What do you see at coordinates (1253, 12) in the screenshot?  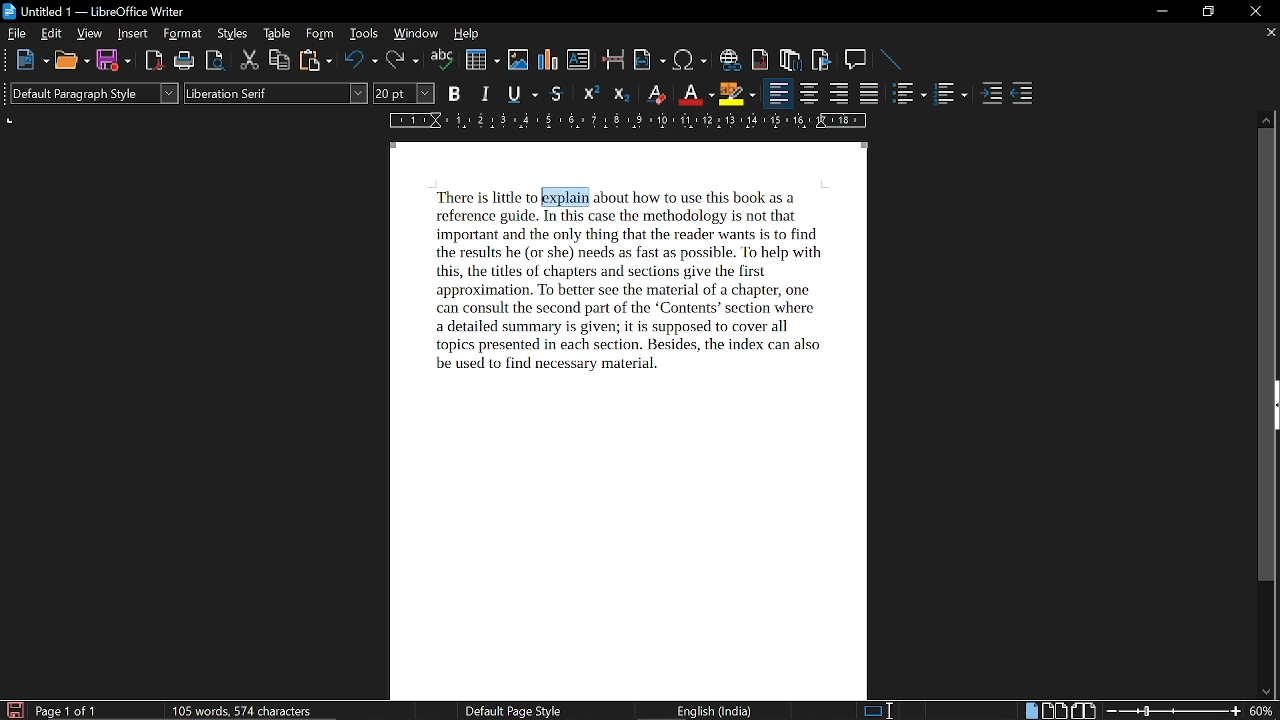 I see `close` at bounding box center [1253, 12].